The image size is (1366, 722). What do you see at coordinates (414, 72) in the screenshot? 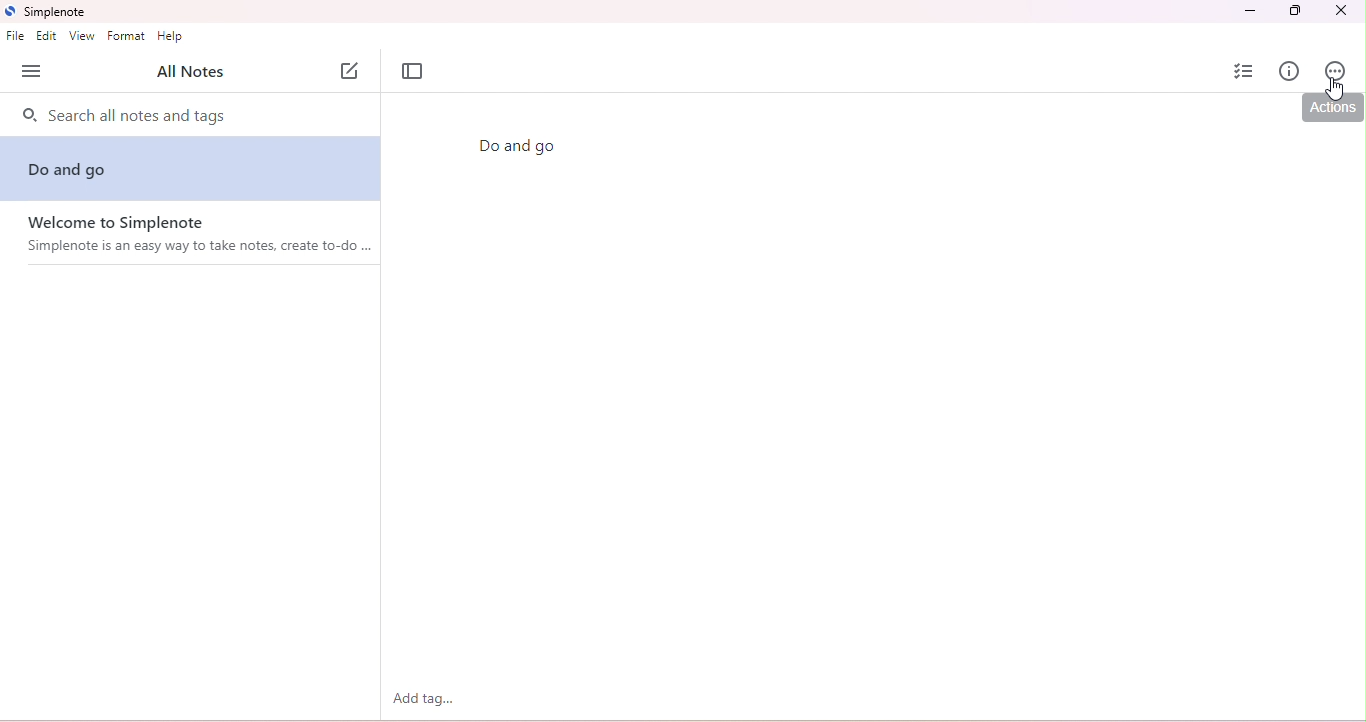
I see `toggle focus mode` at bounding box center [414, 72].